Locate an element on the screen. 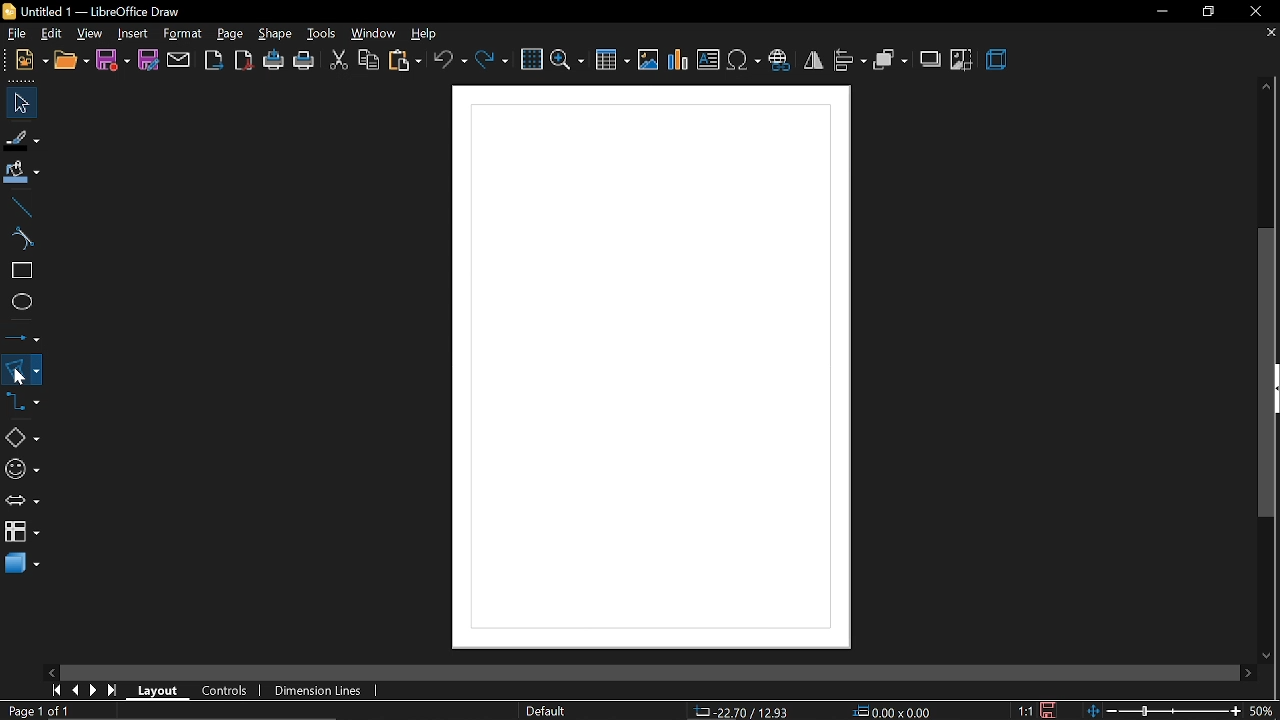 This screenshot has height=720, width=1280. lines and arrows is located at coordinates (23, 334).